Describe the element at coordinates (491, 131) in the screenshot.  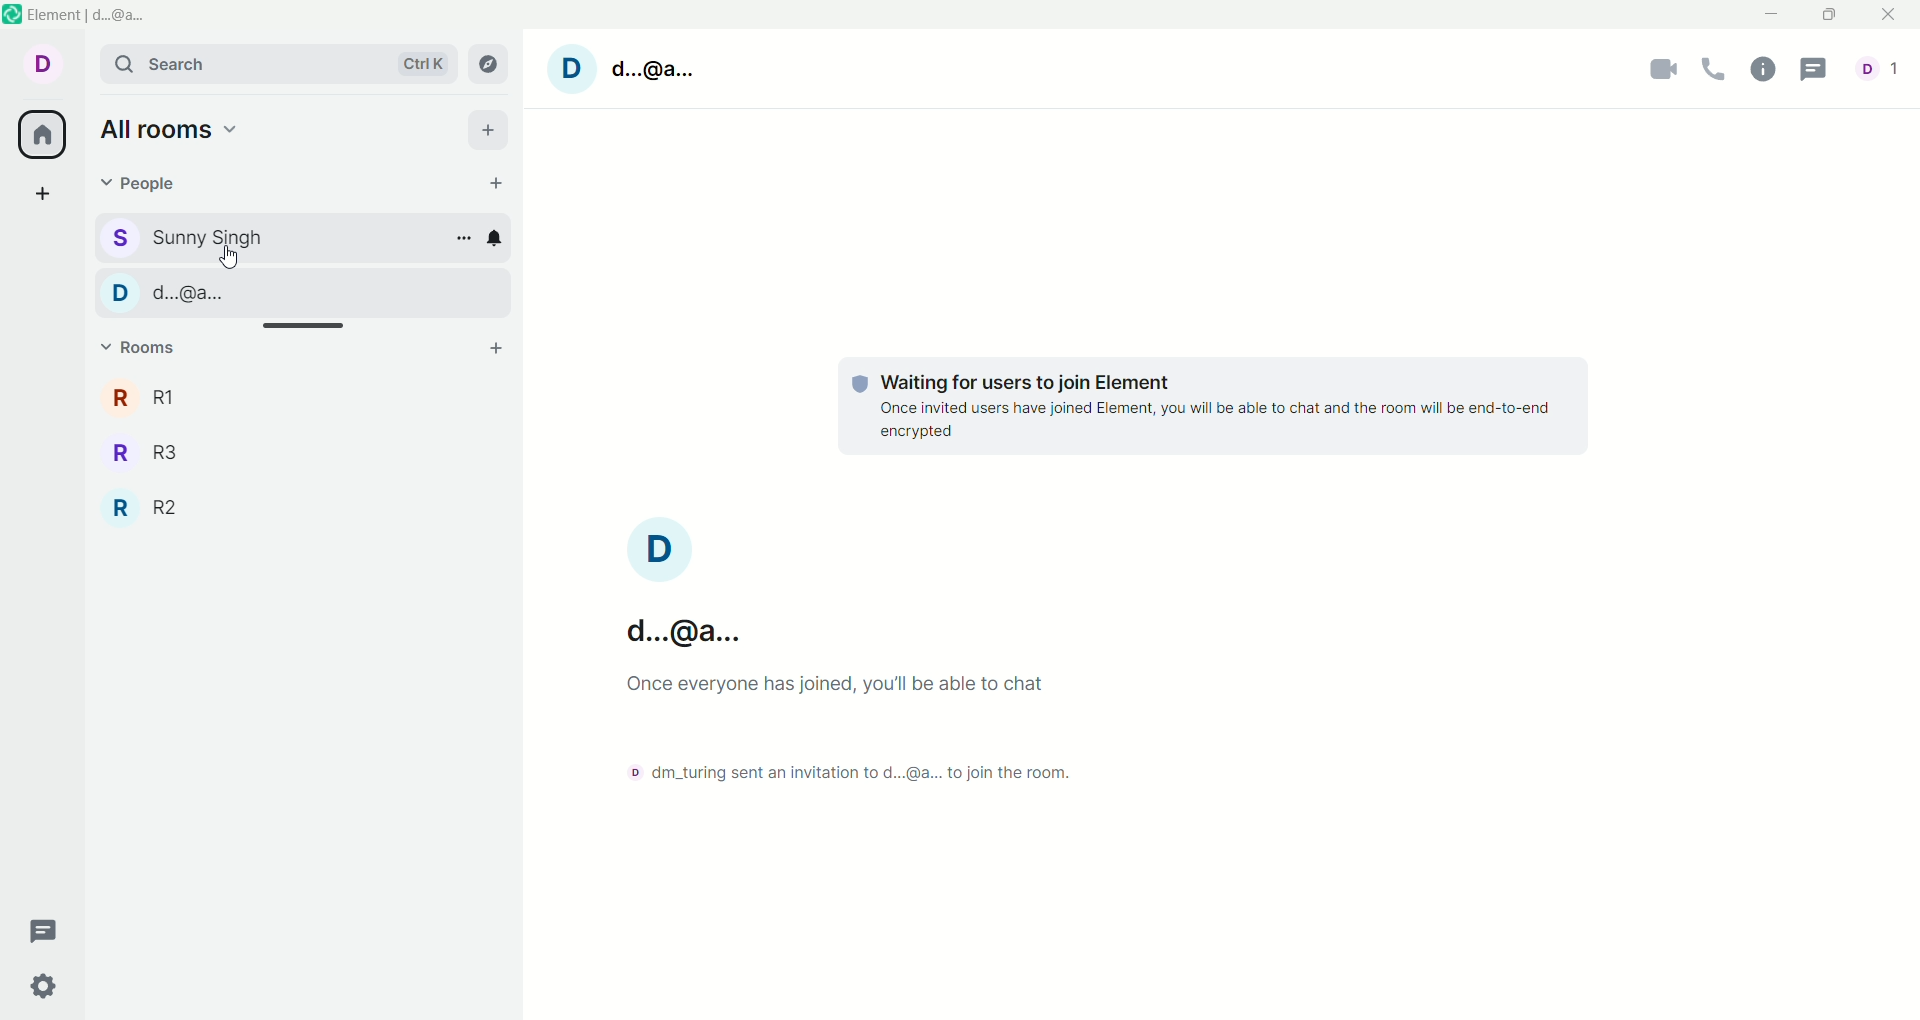
I see `add` at that location.